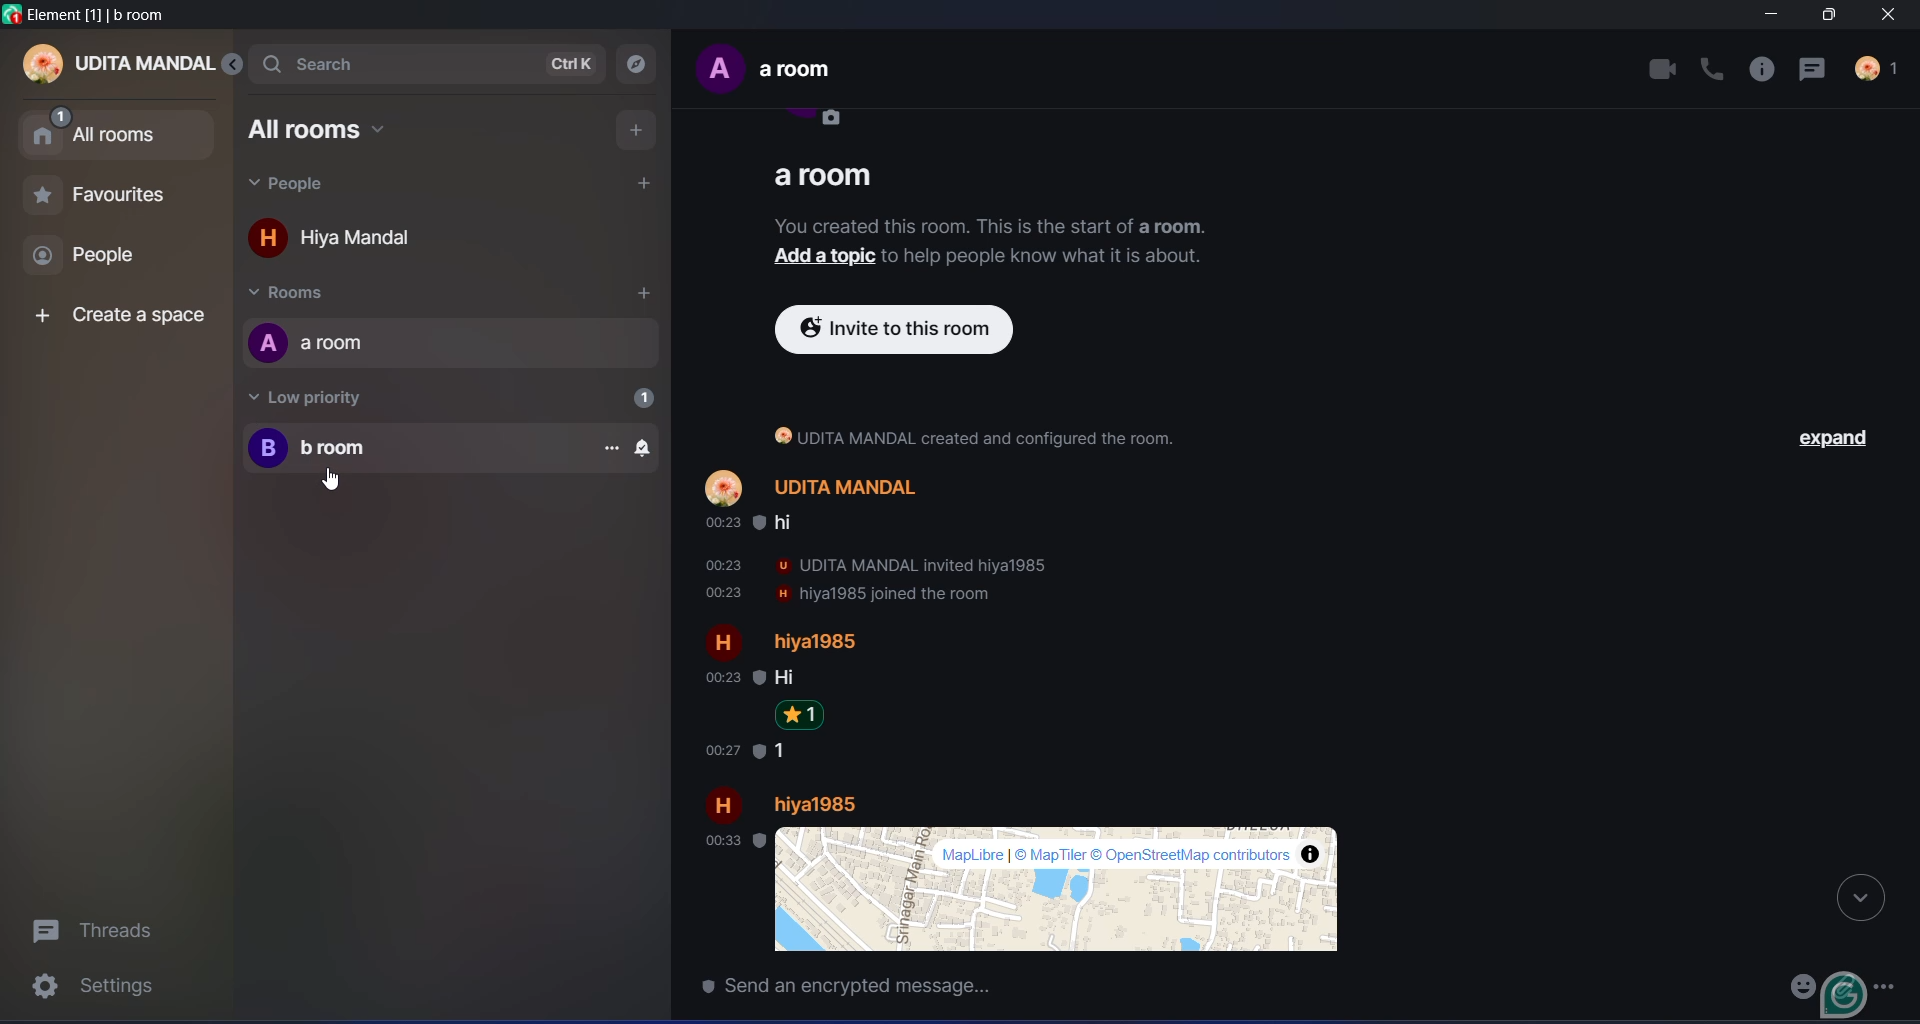  What do you see at coordinates (100, 990) in the screenshot?
I see `Settings` at bounding box center [100, 990].